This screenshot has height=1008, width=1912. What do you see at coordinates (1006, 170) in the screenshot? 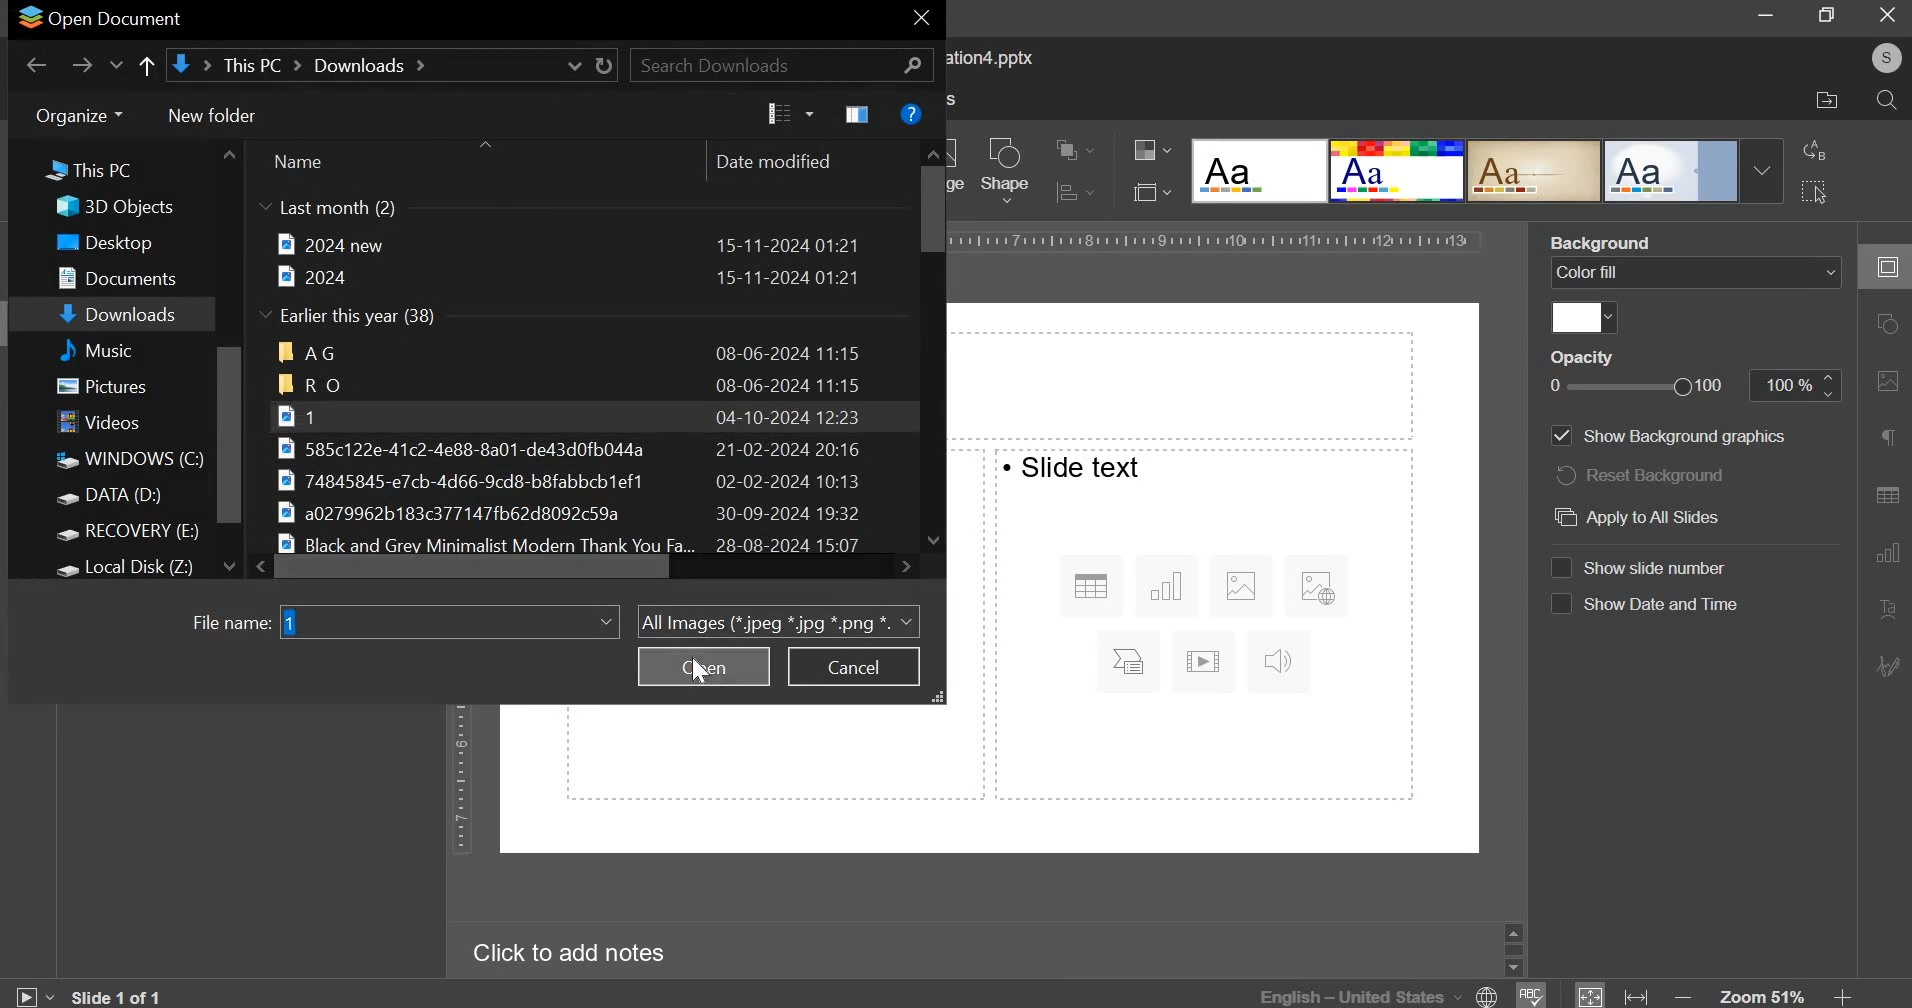
I see `shape` at bounding box center [1006, 170].